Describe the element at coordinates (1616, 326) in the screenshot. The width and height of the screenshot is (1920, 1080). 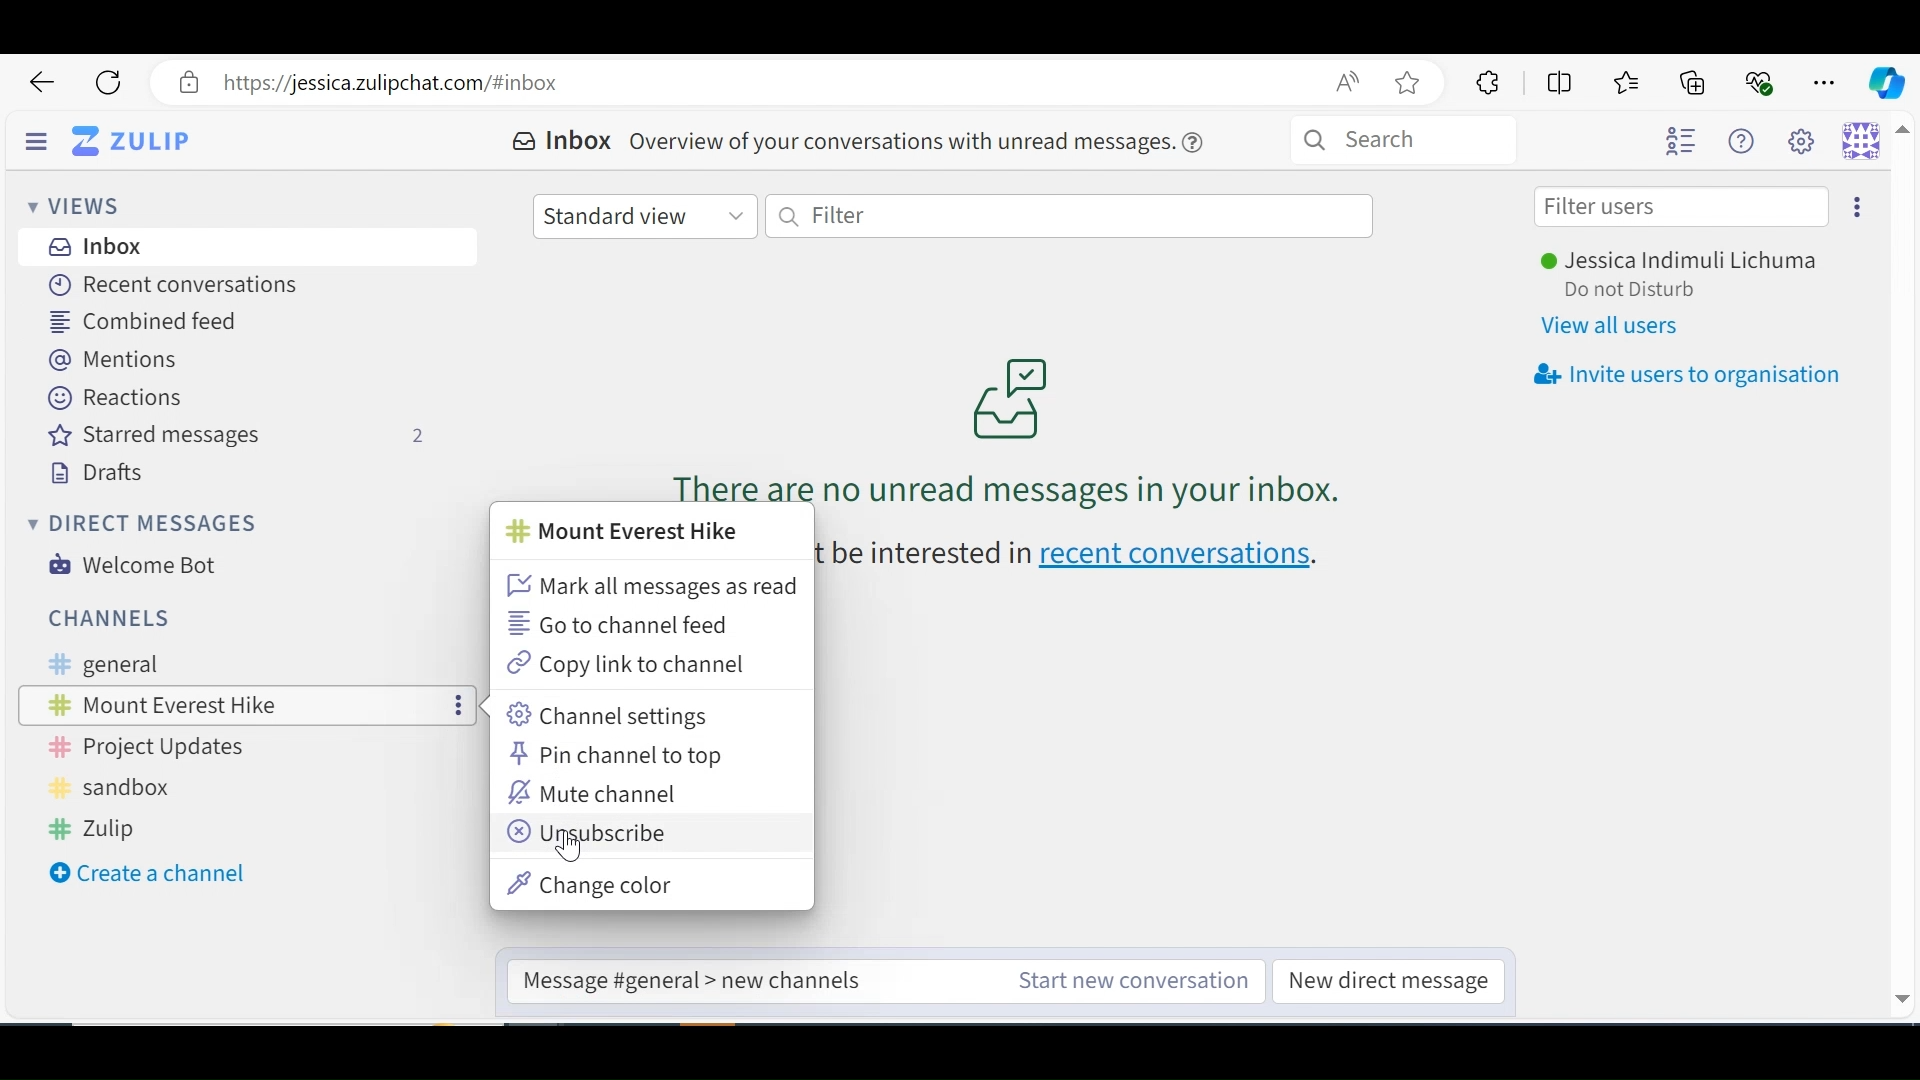
I see `View all users` at that location.